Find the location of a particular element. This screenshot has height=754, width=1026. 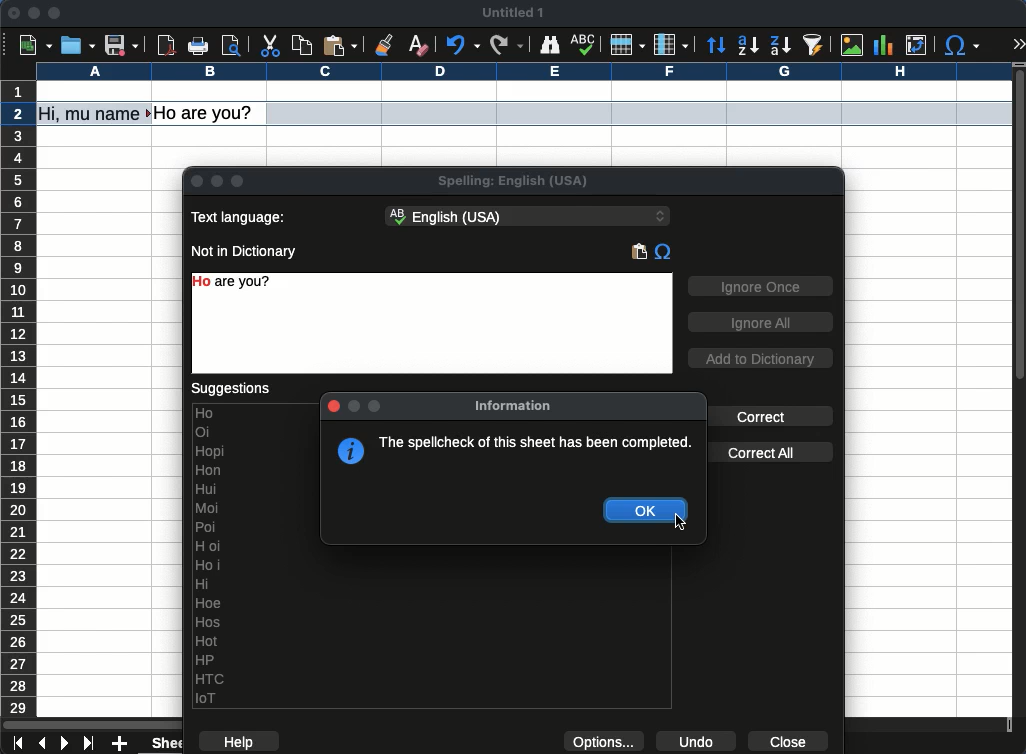

special characters is located at coordinates (663, 253).